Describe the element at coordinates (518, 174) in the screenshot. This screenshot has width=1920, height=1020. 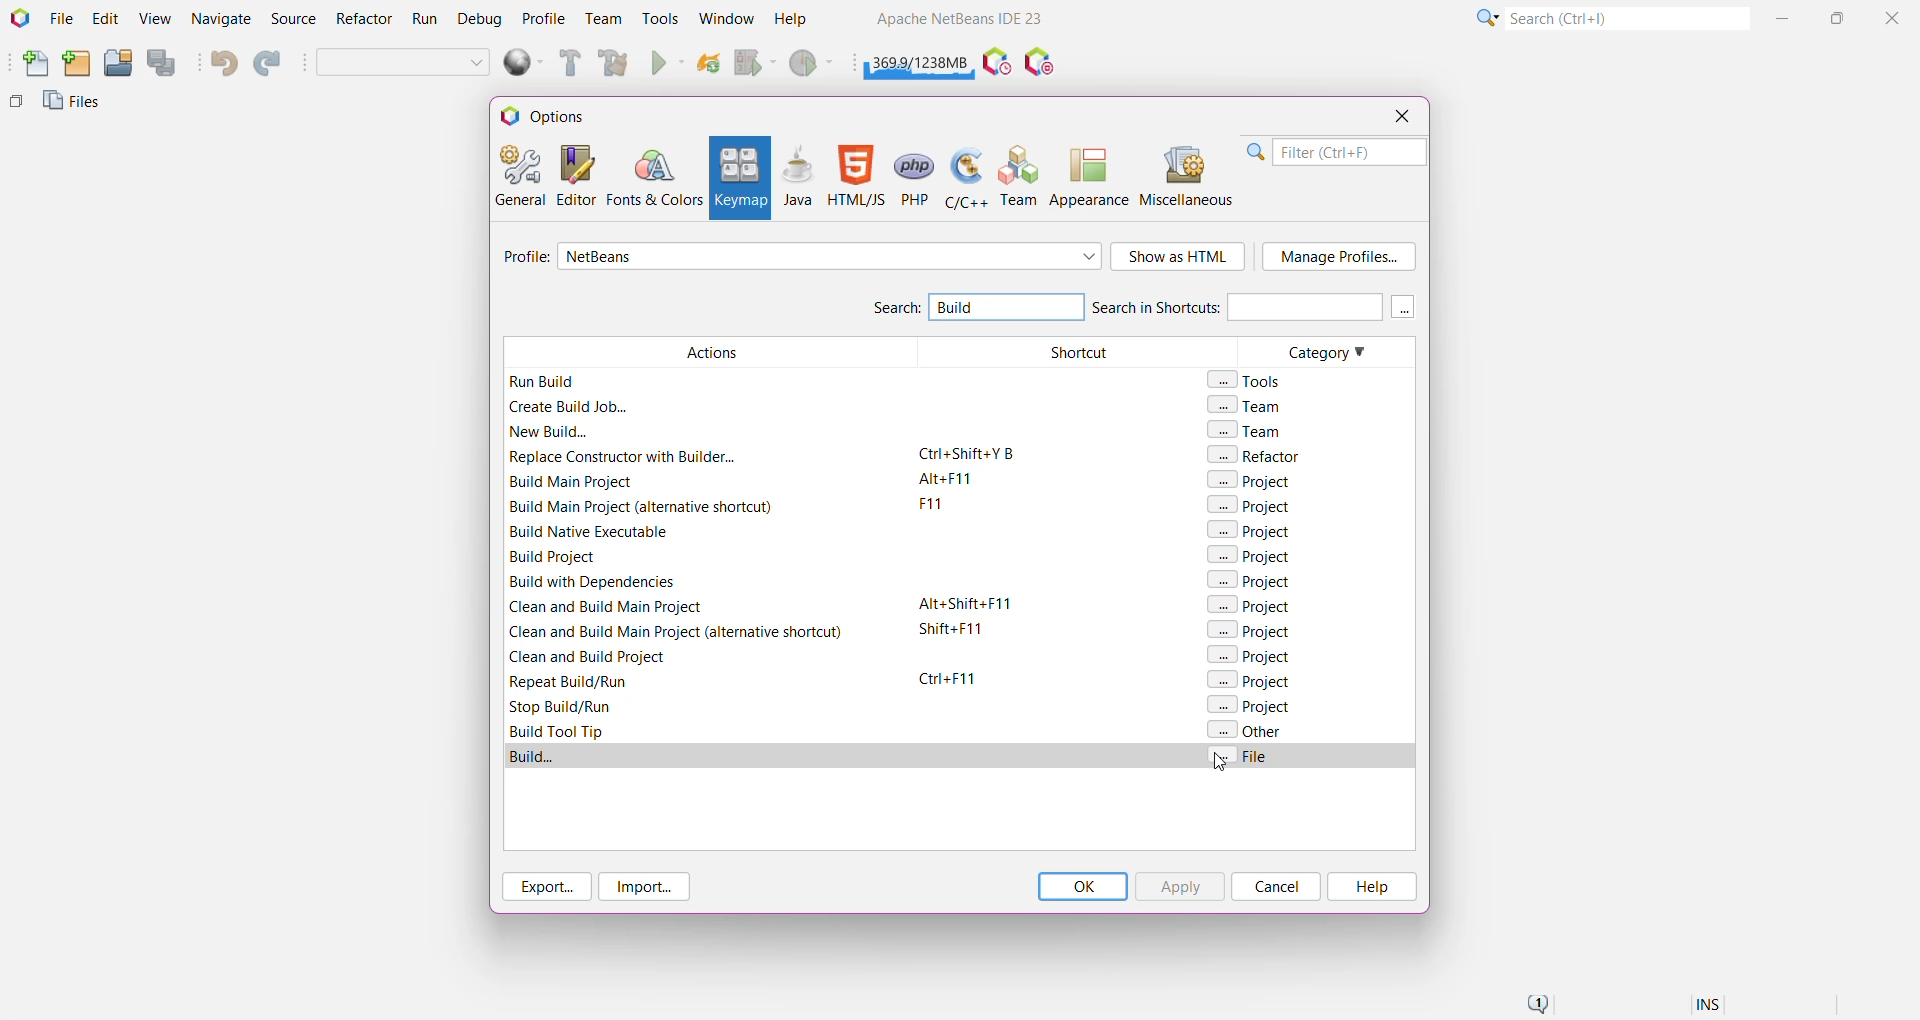
I see `General` at that location.